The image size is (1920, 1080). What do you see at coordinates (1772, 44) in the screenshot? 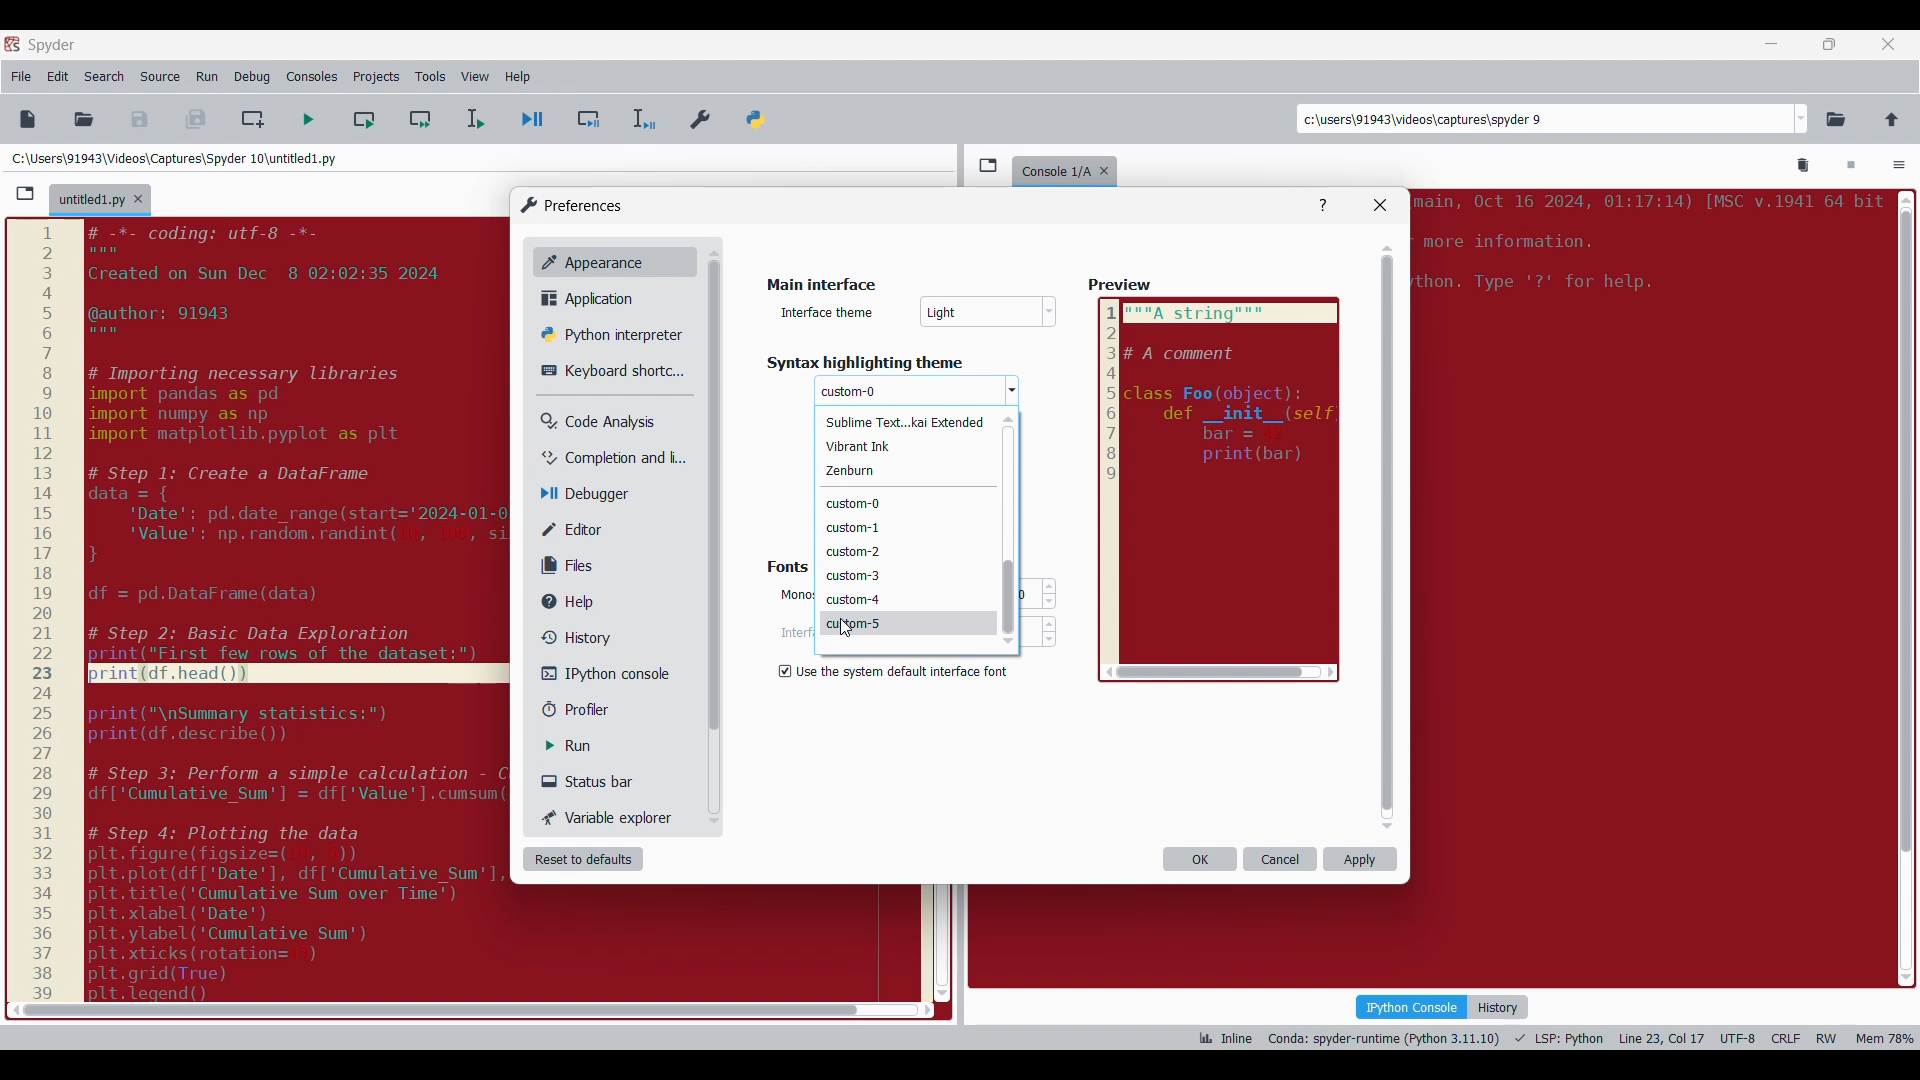
I see `Minimize` at bounding box center [1772, 44].